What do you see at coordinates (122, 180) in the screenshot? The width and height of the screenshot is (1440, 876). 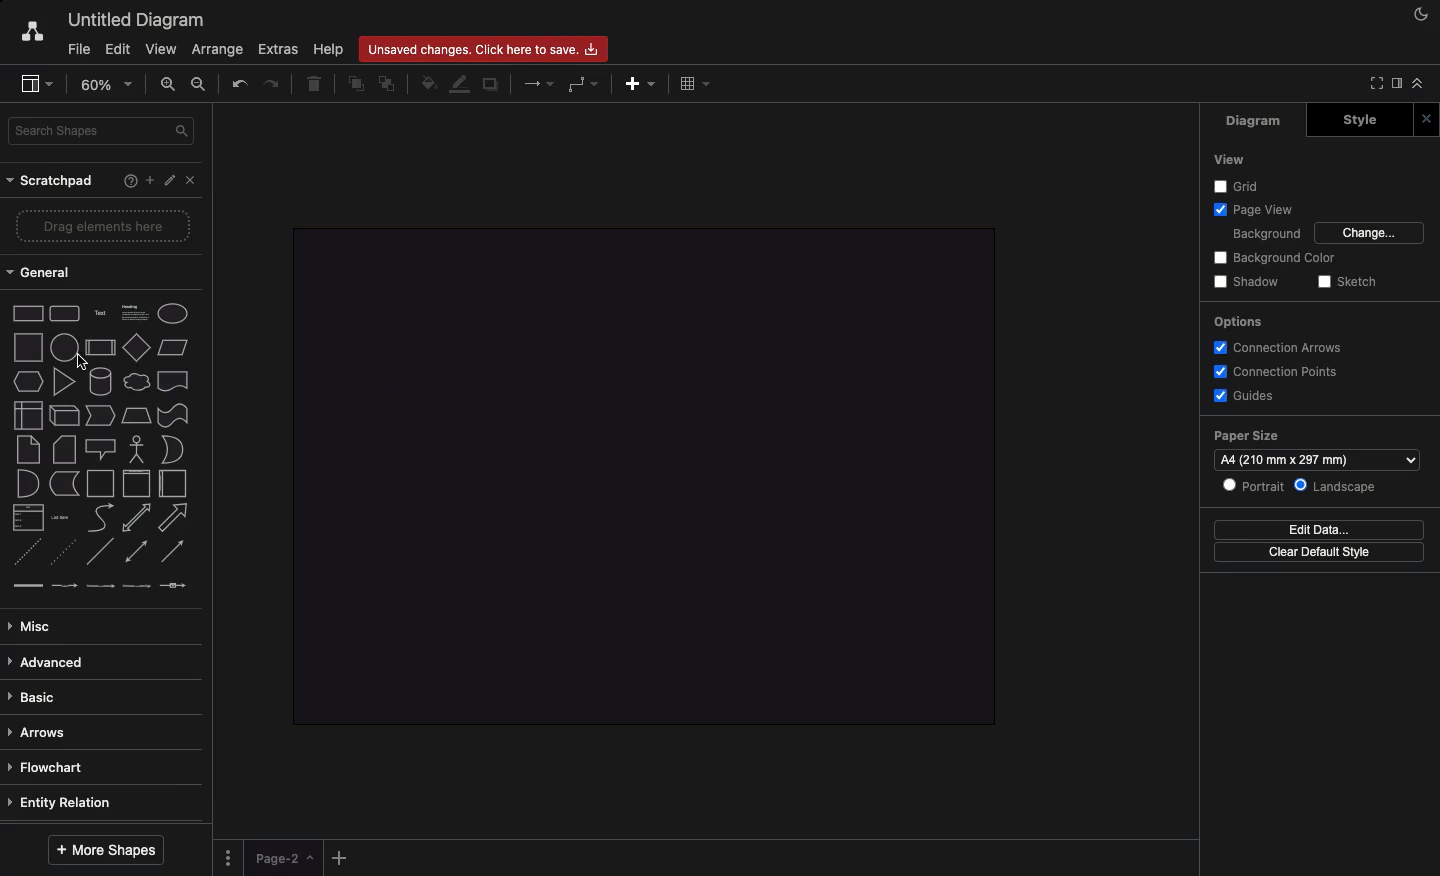 I see `Help` at bounding box center [122, 180].